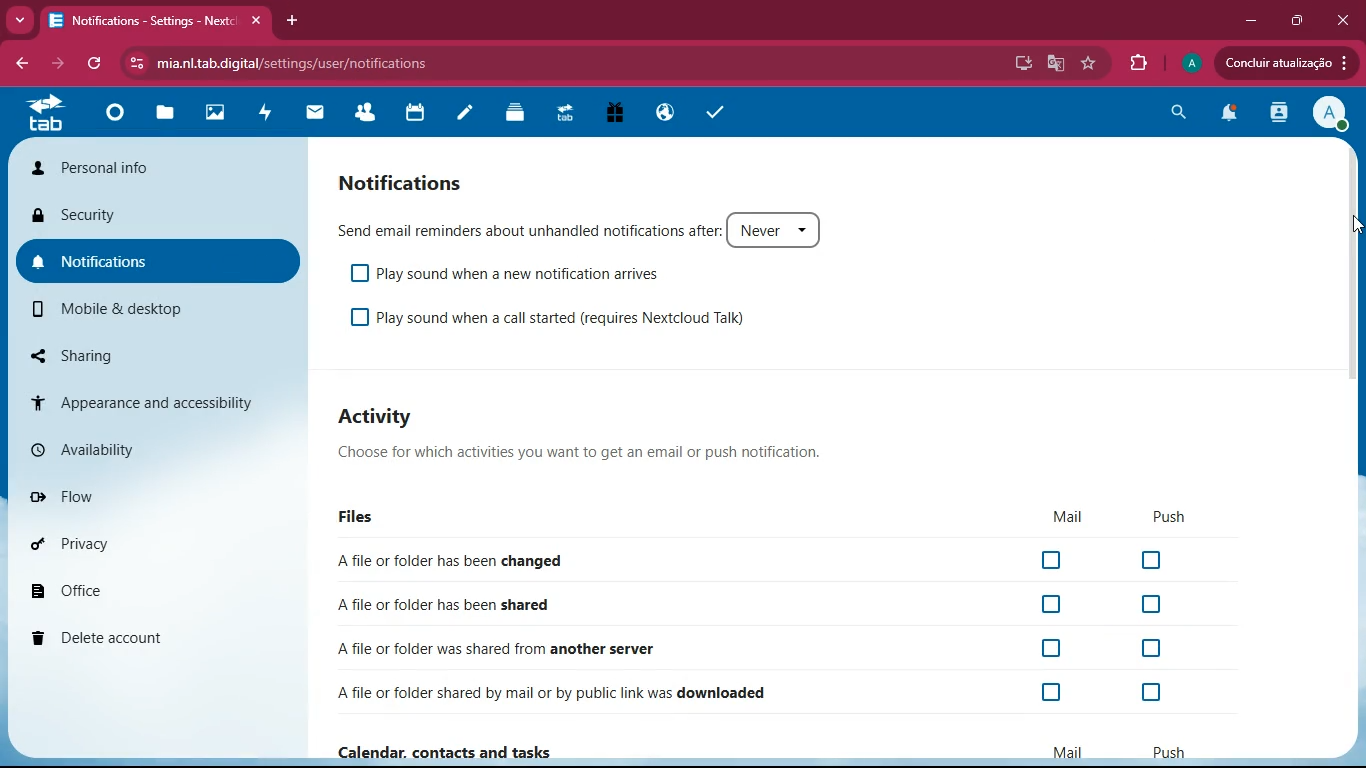 This screenshot has height=768, width=1366. What do you see at coordinates (147, 448) in the screenshot?
I see `availability` at bounding box center [147, 448].